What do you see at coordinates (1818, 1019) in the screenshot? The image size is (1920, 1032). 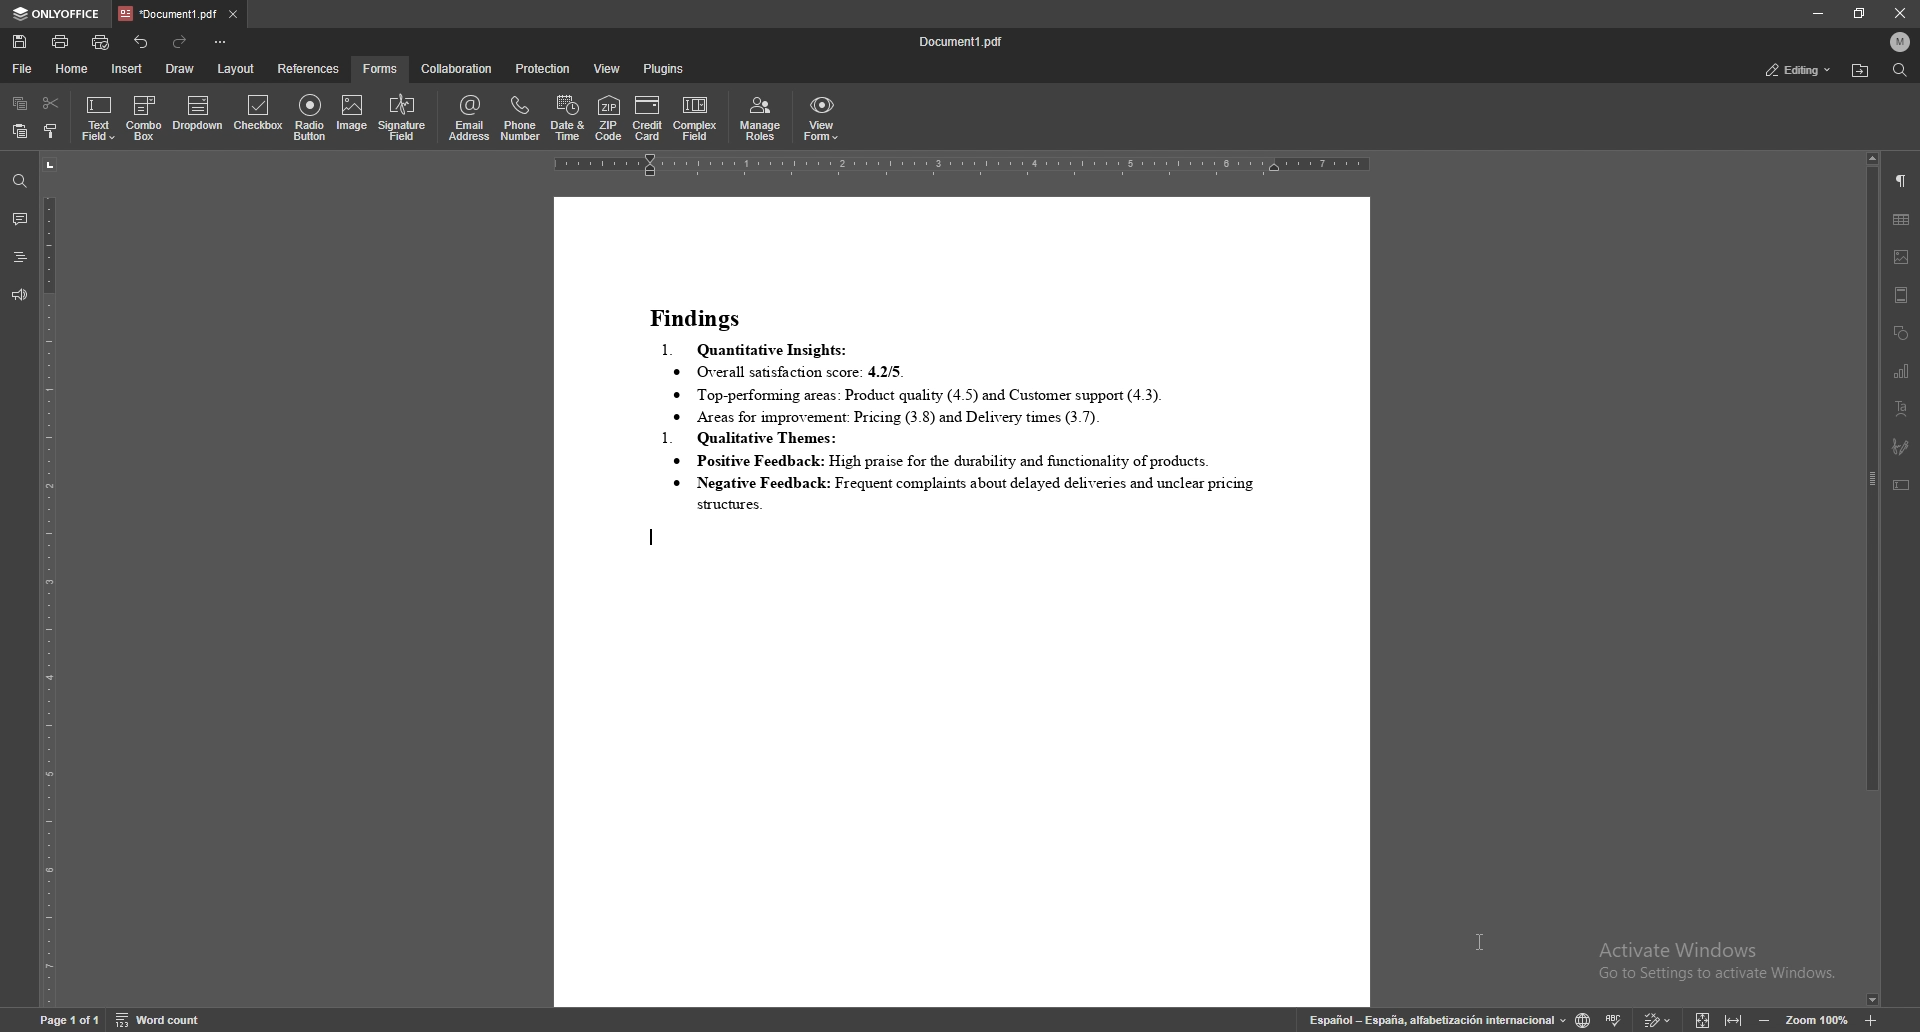 I see `zoom` at bounding box center [1818, 1019].